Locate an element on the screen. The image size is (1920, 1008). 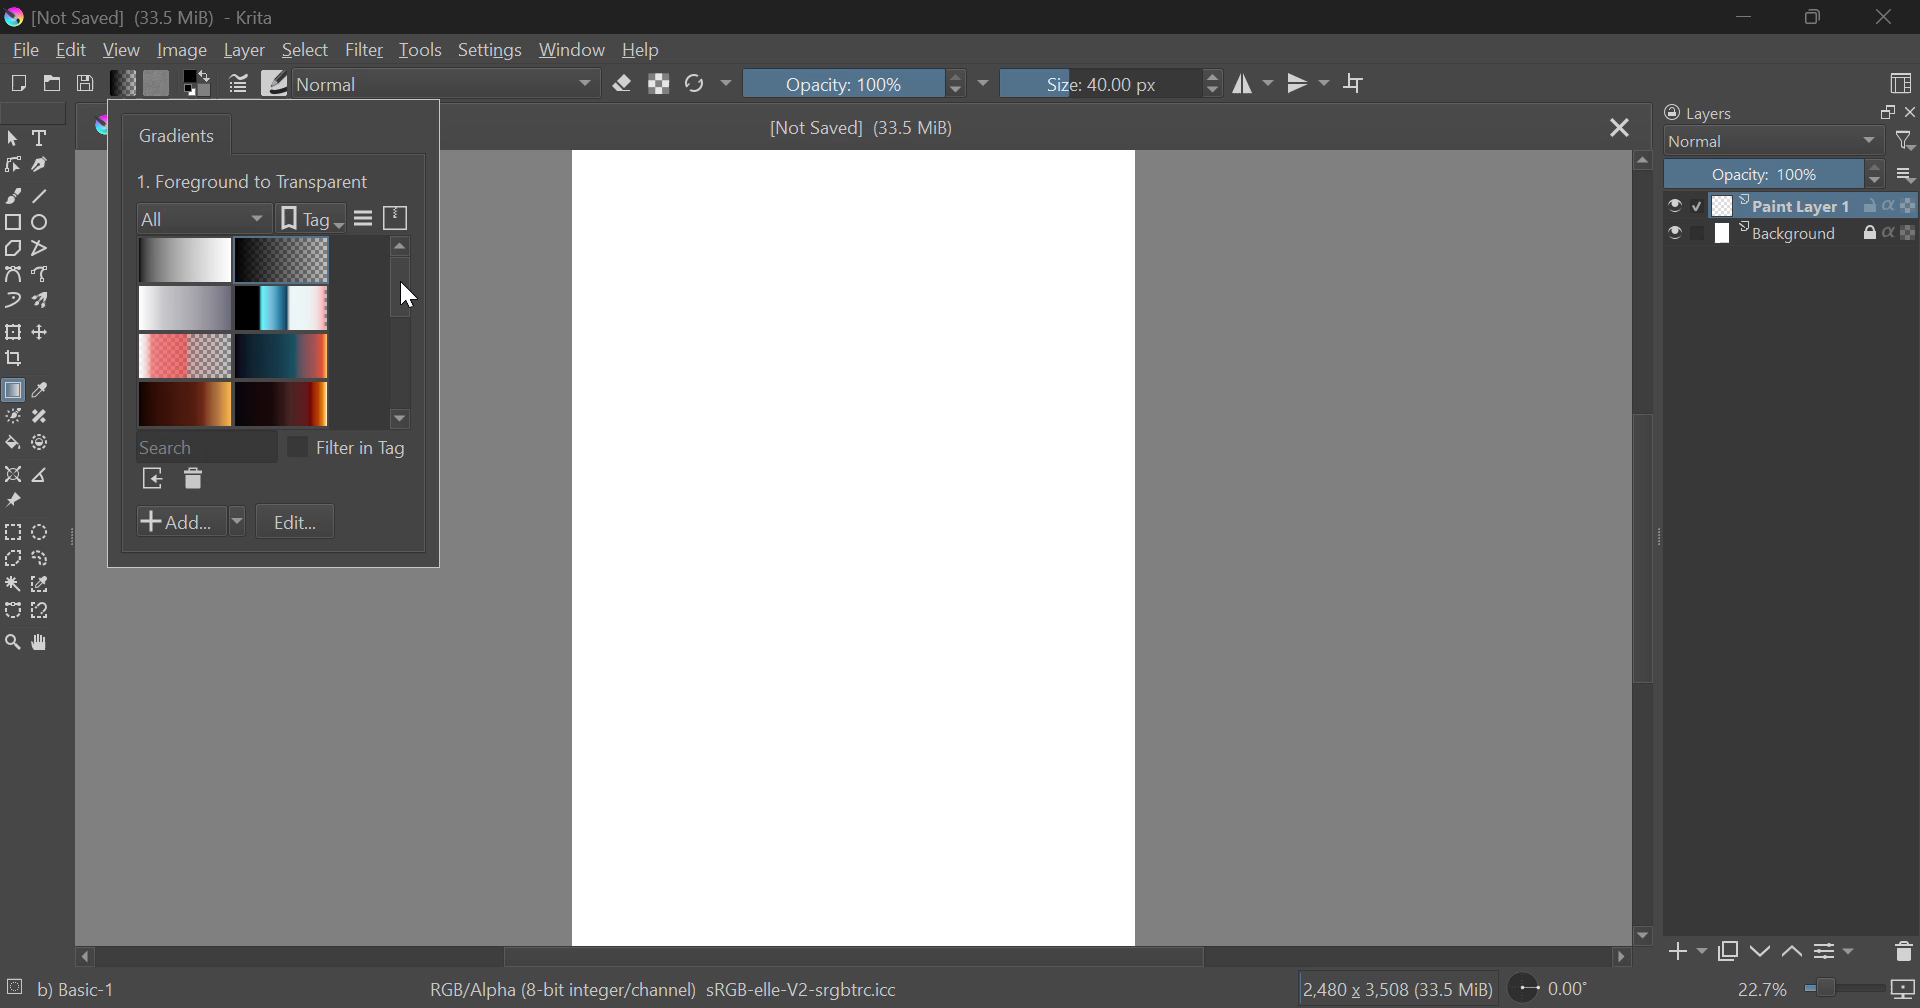
Edit Shapes is located at coordinates (12, 165).